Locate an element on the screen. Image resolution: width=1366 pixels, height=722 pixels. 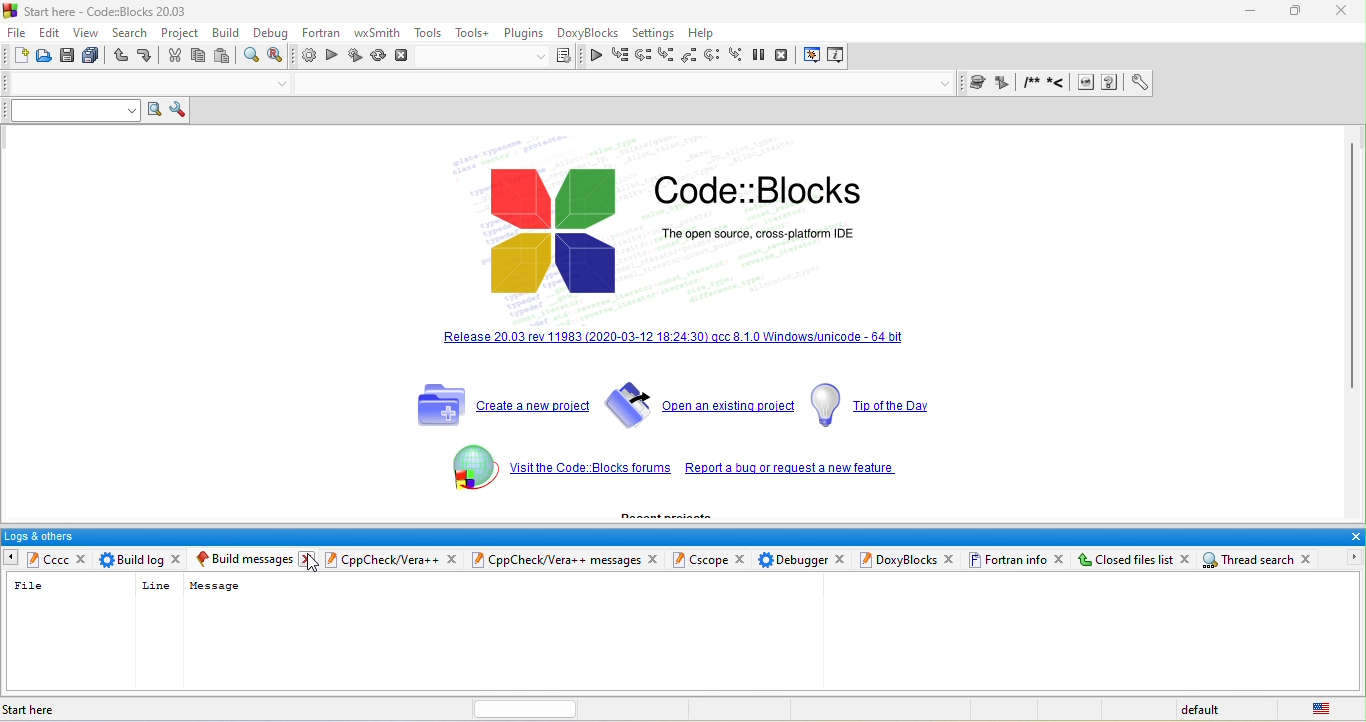
settings is located at coordinates (655, 31).